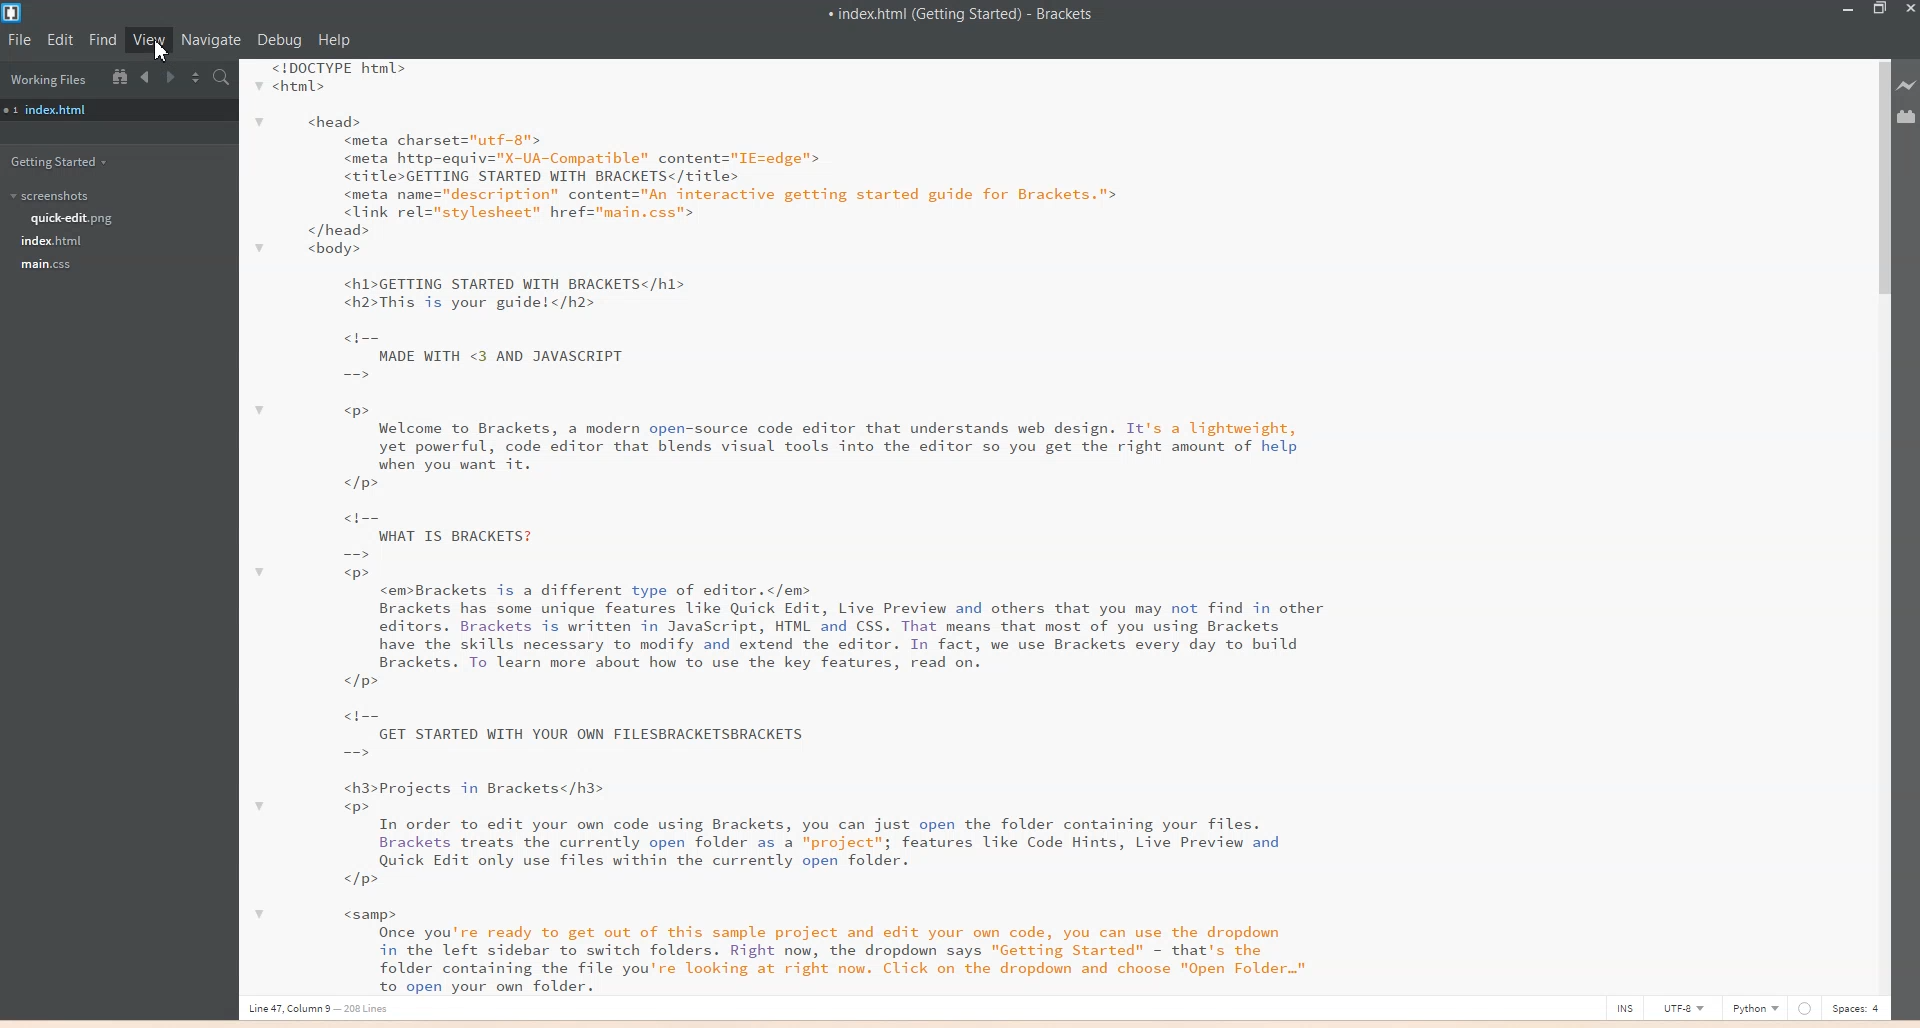  What do you see at coordinates (173, 77) in the screenshot?
I see `Navigate Forward` at bounding box center [173, 77].